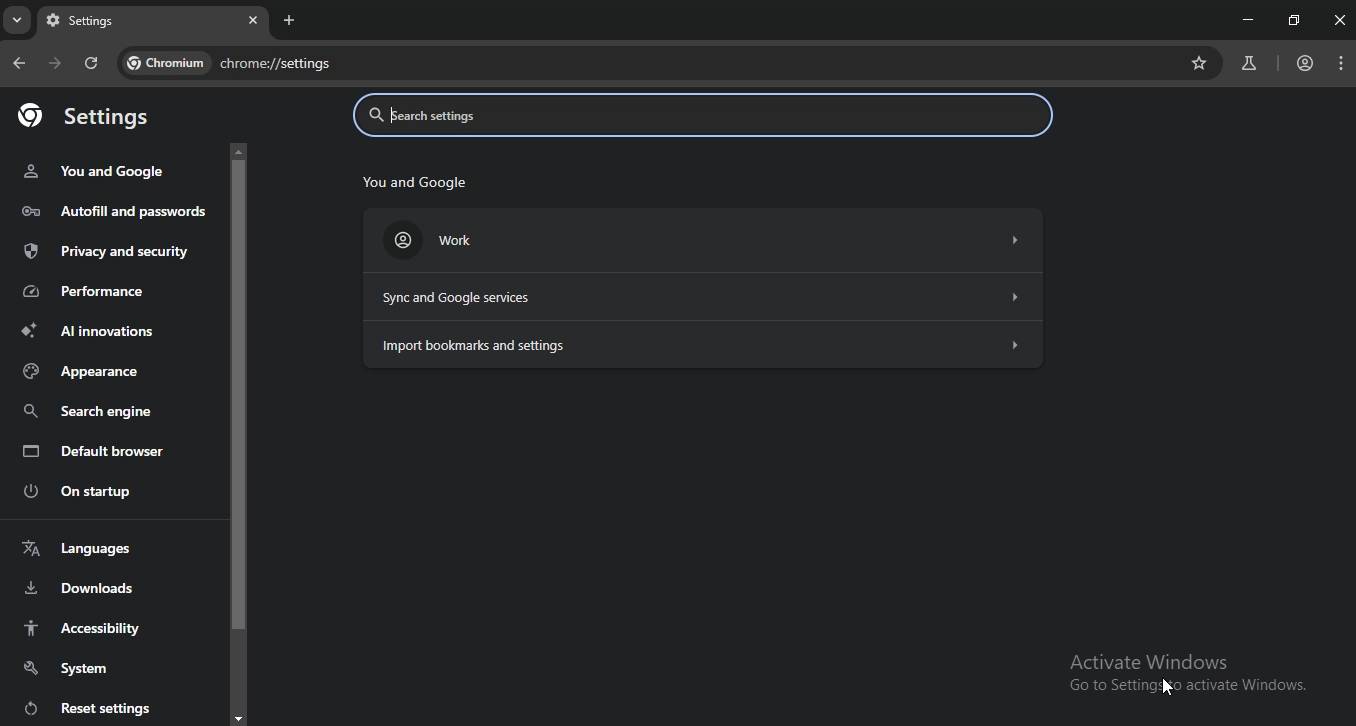 The width and height of the screenshot is (1356, 726). I want to click on £ You and Google, so click(93, 171).